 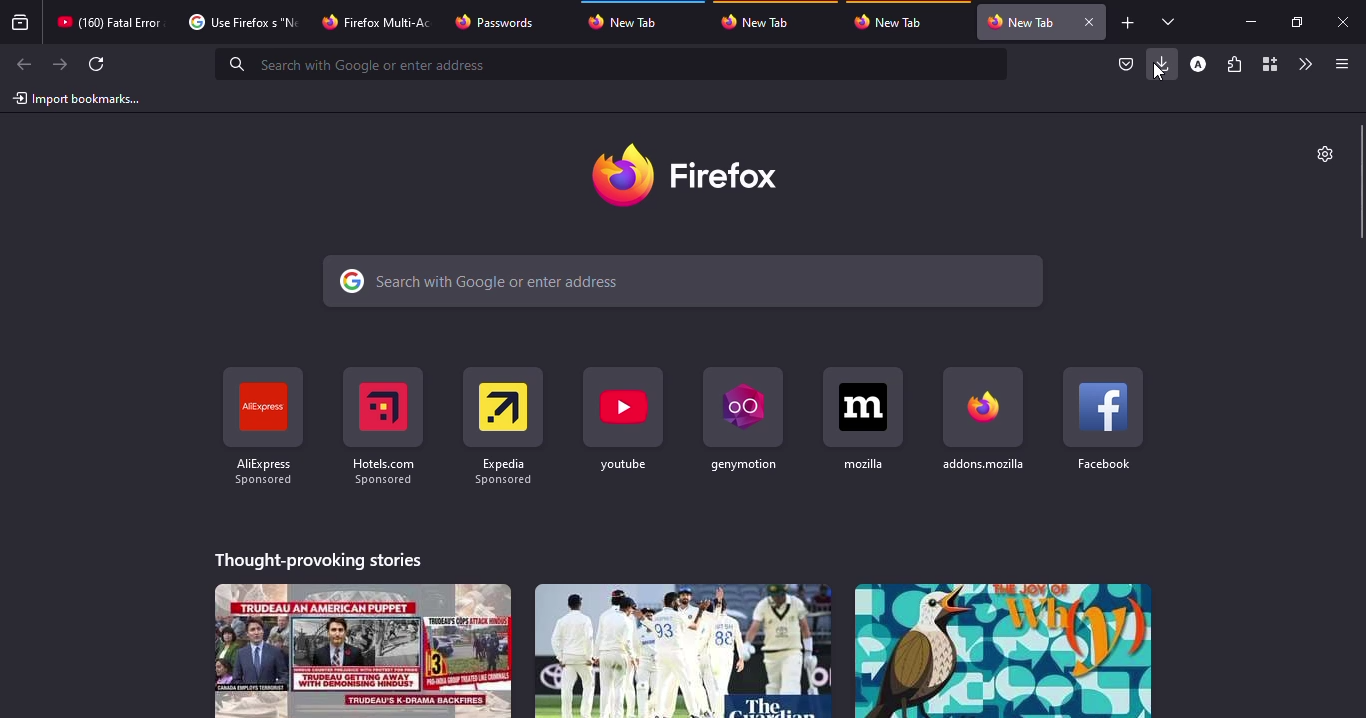 I want to click on search, so click(x=614, y=64).